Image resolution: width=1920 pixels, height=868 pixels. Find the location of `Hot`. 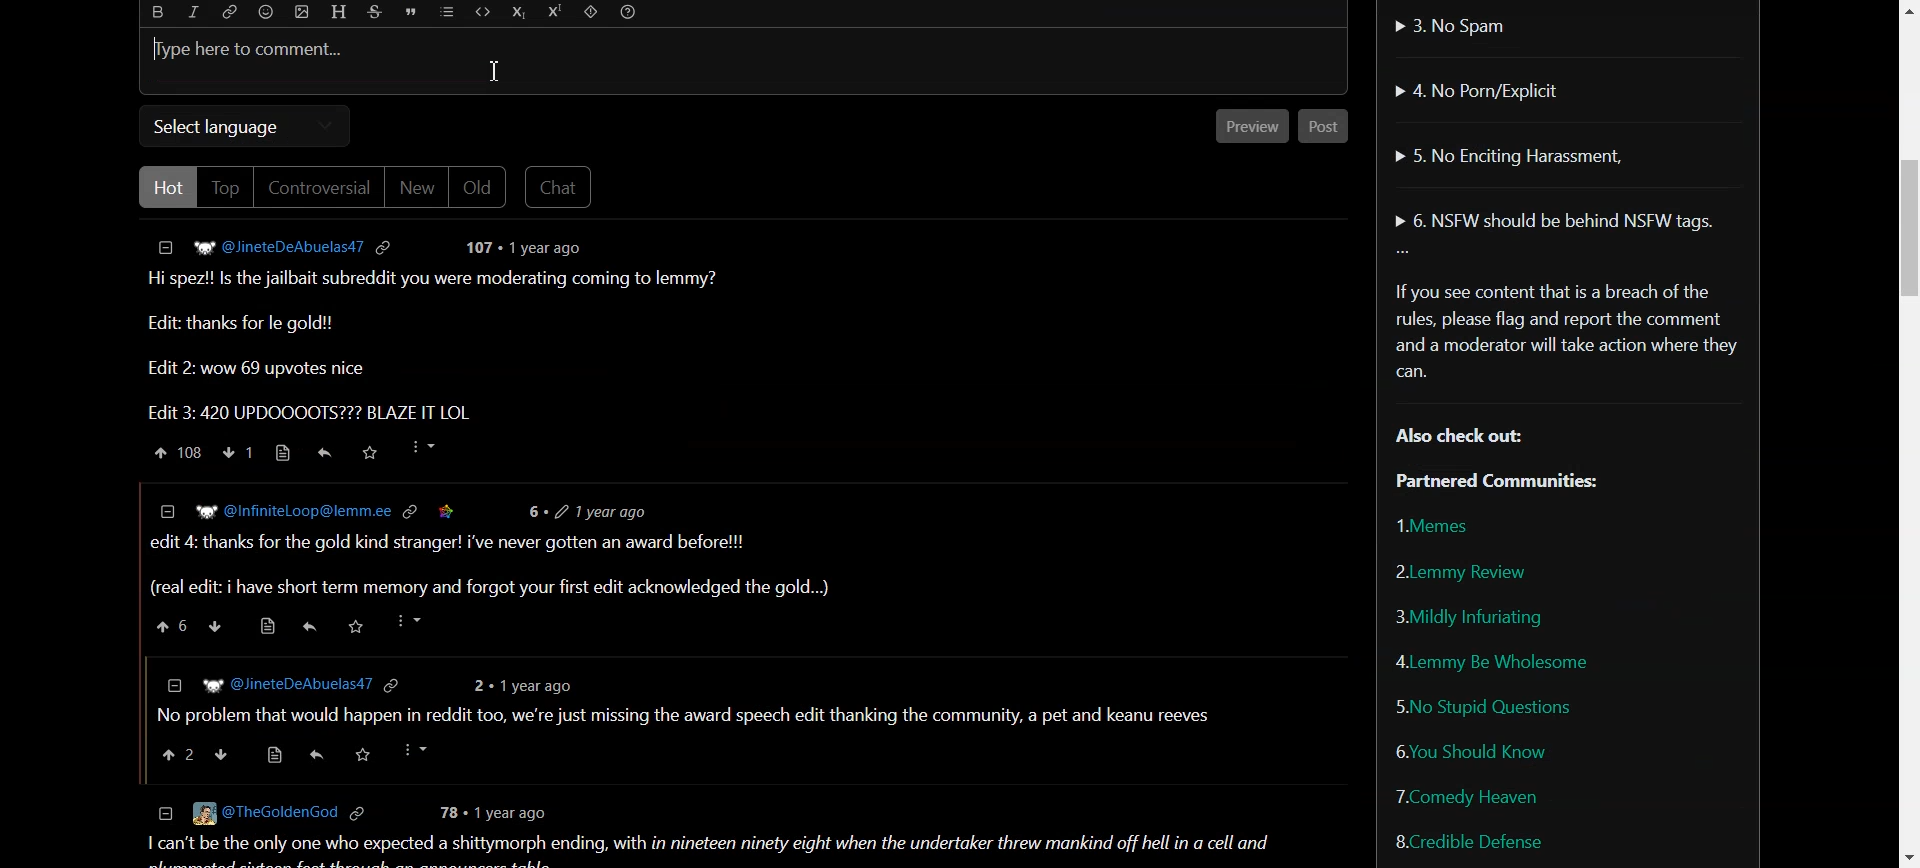

Hot is located at coordinates (165, 187).